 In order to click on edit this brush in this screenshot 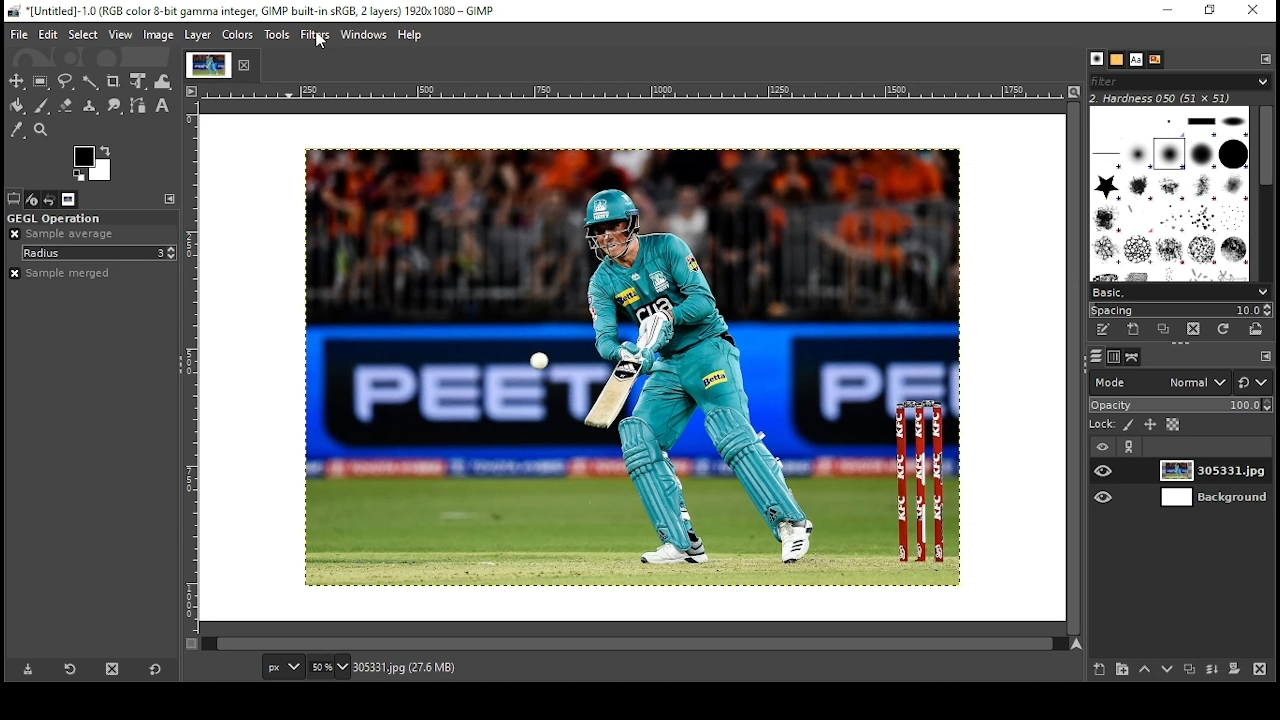, I will do `click(1104, 329)`.